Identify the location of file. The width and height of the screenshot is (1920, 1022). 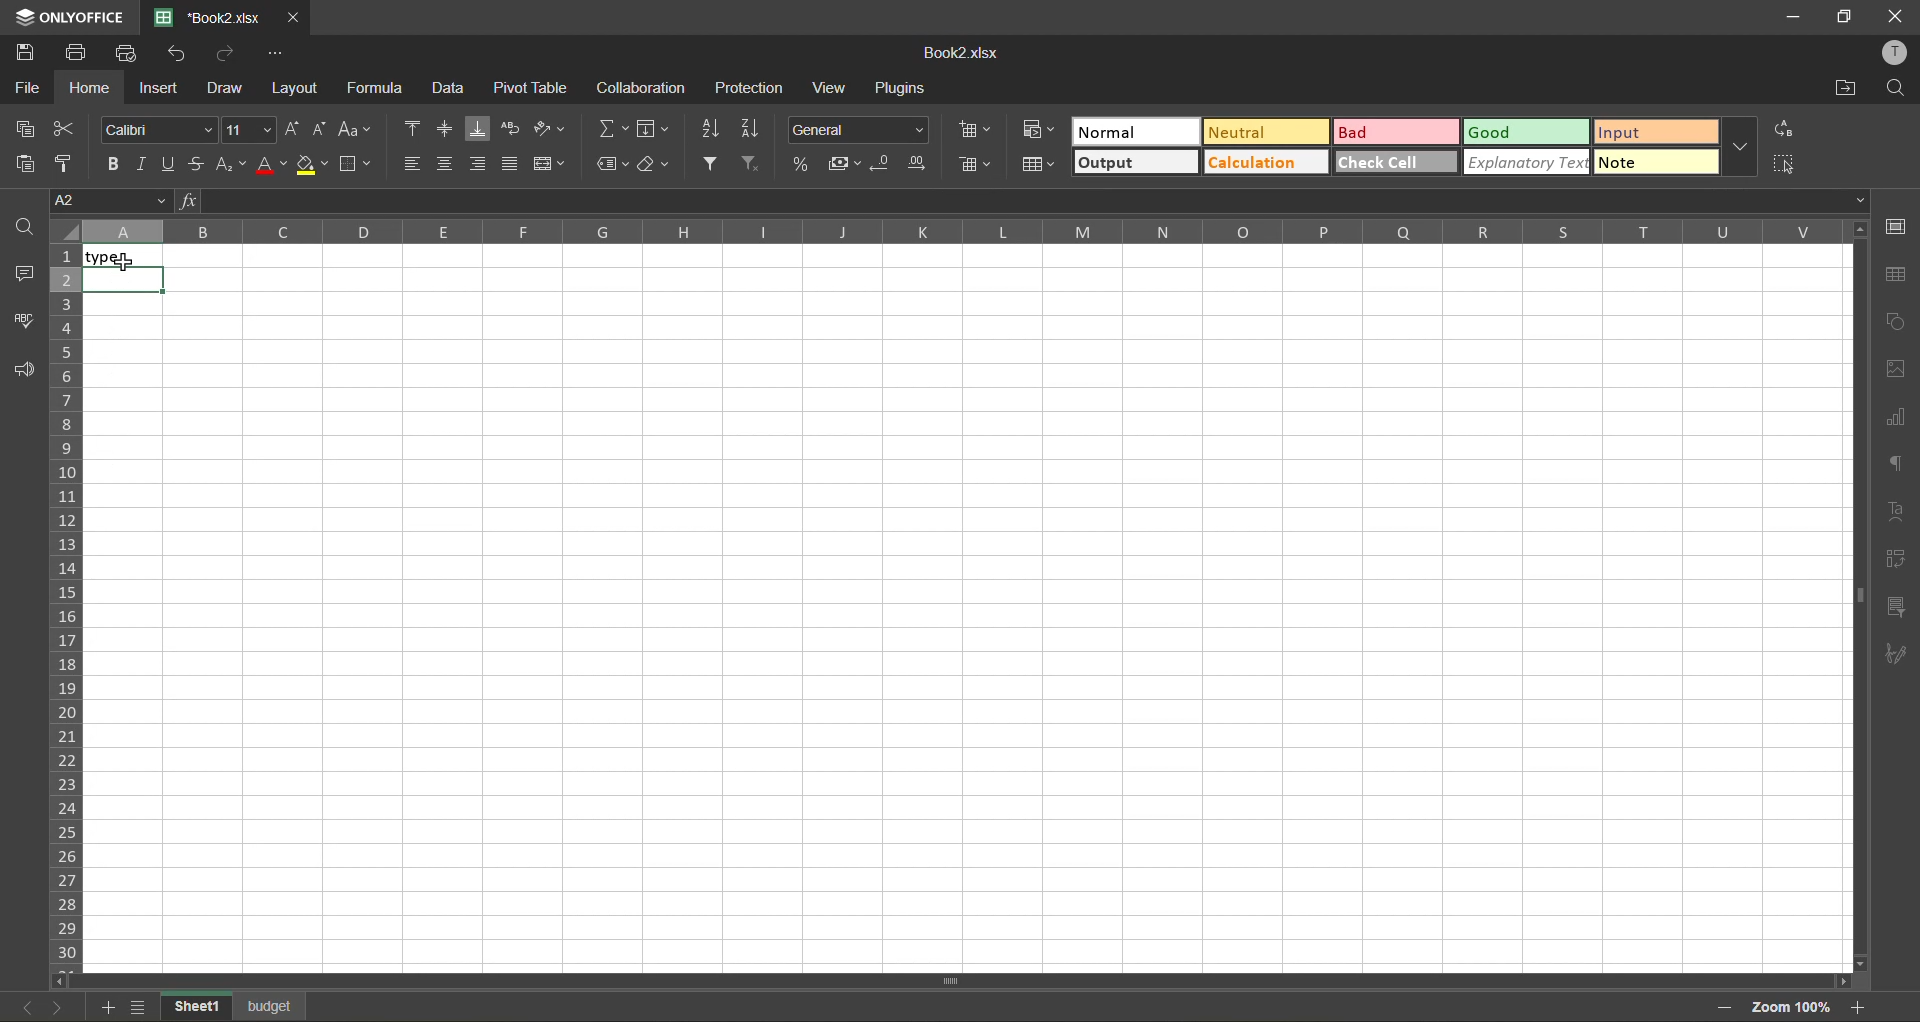
(24, 88).